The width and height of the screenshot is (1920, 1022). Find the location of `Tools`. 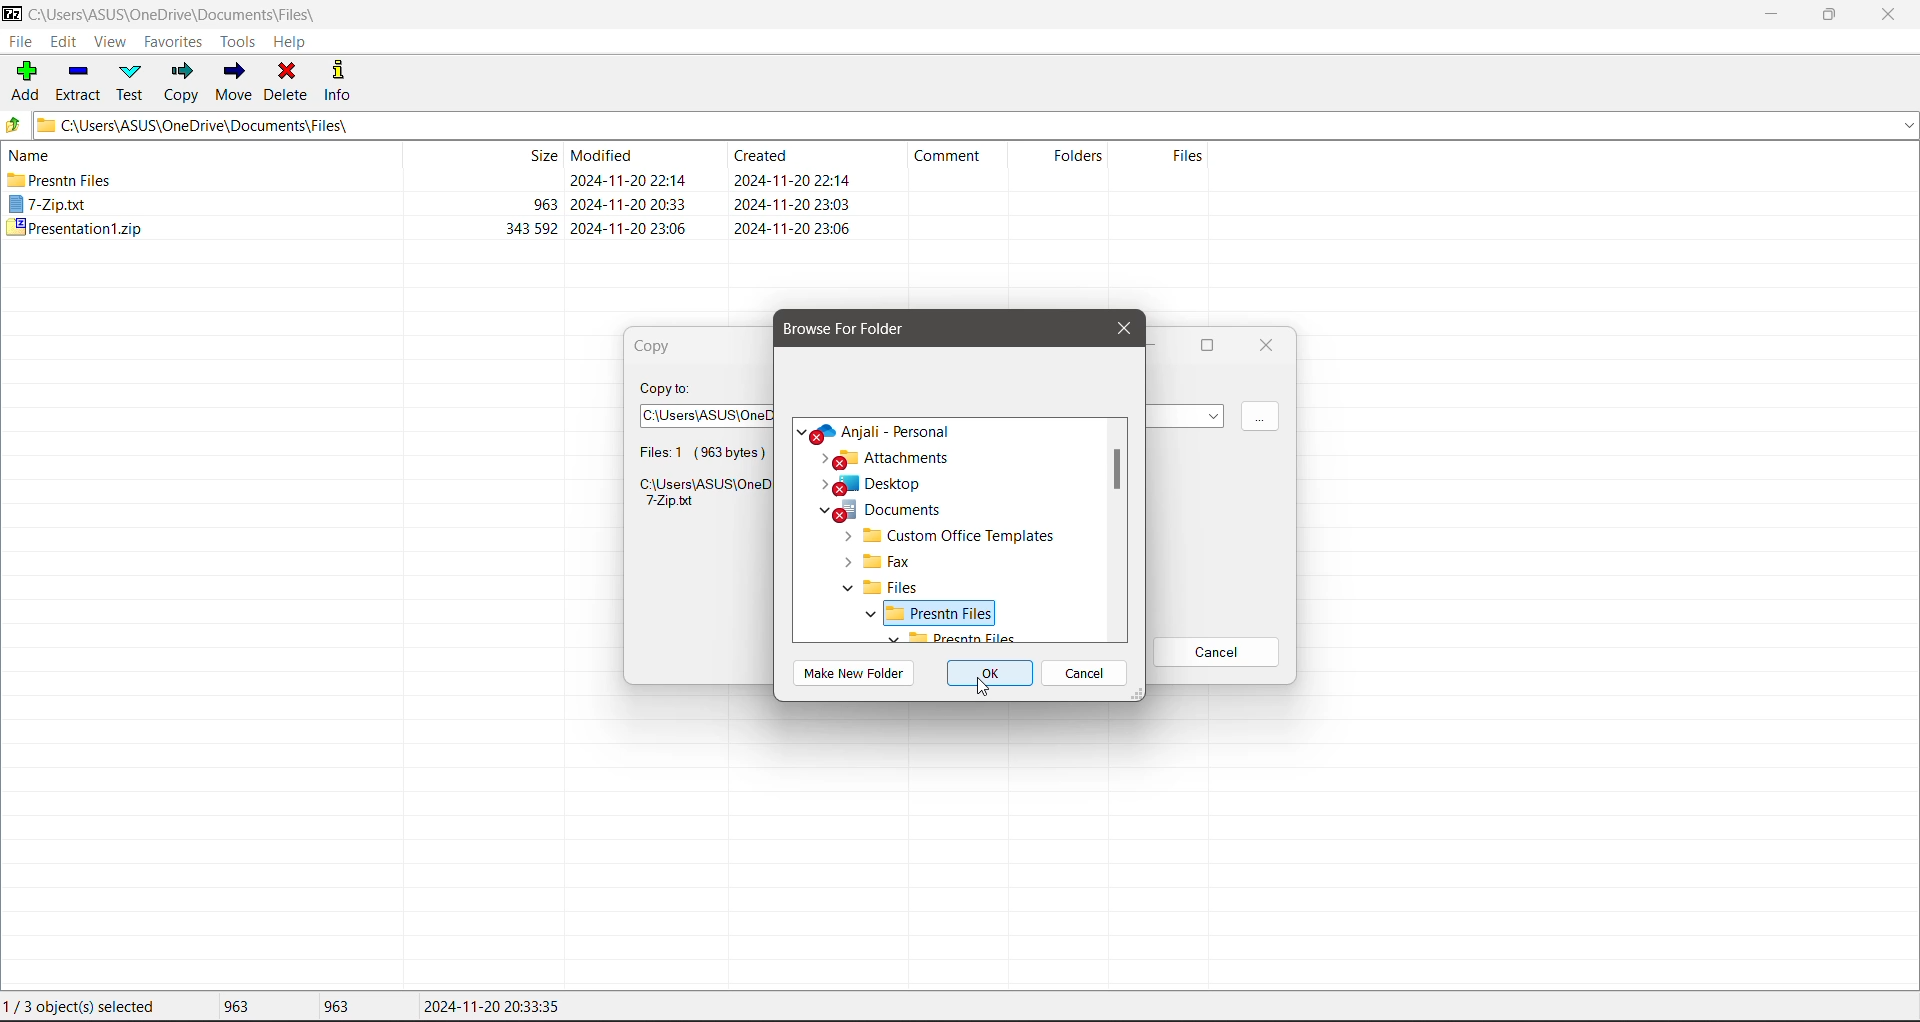

Tools is located at coordinates (236, 42).